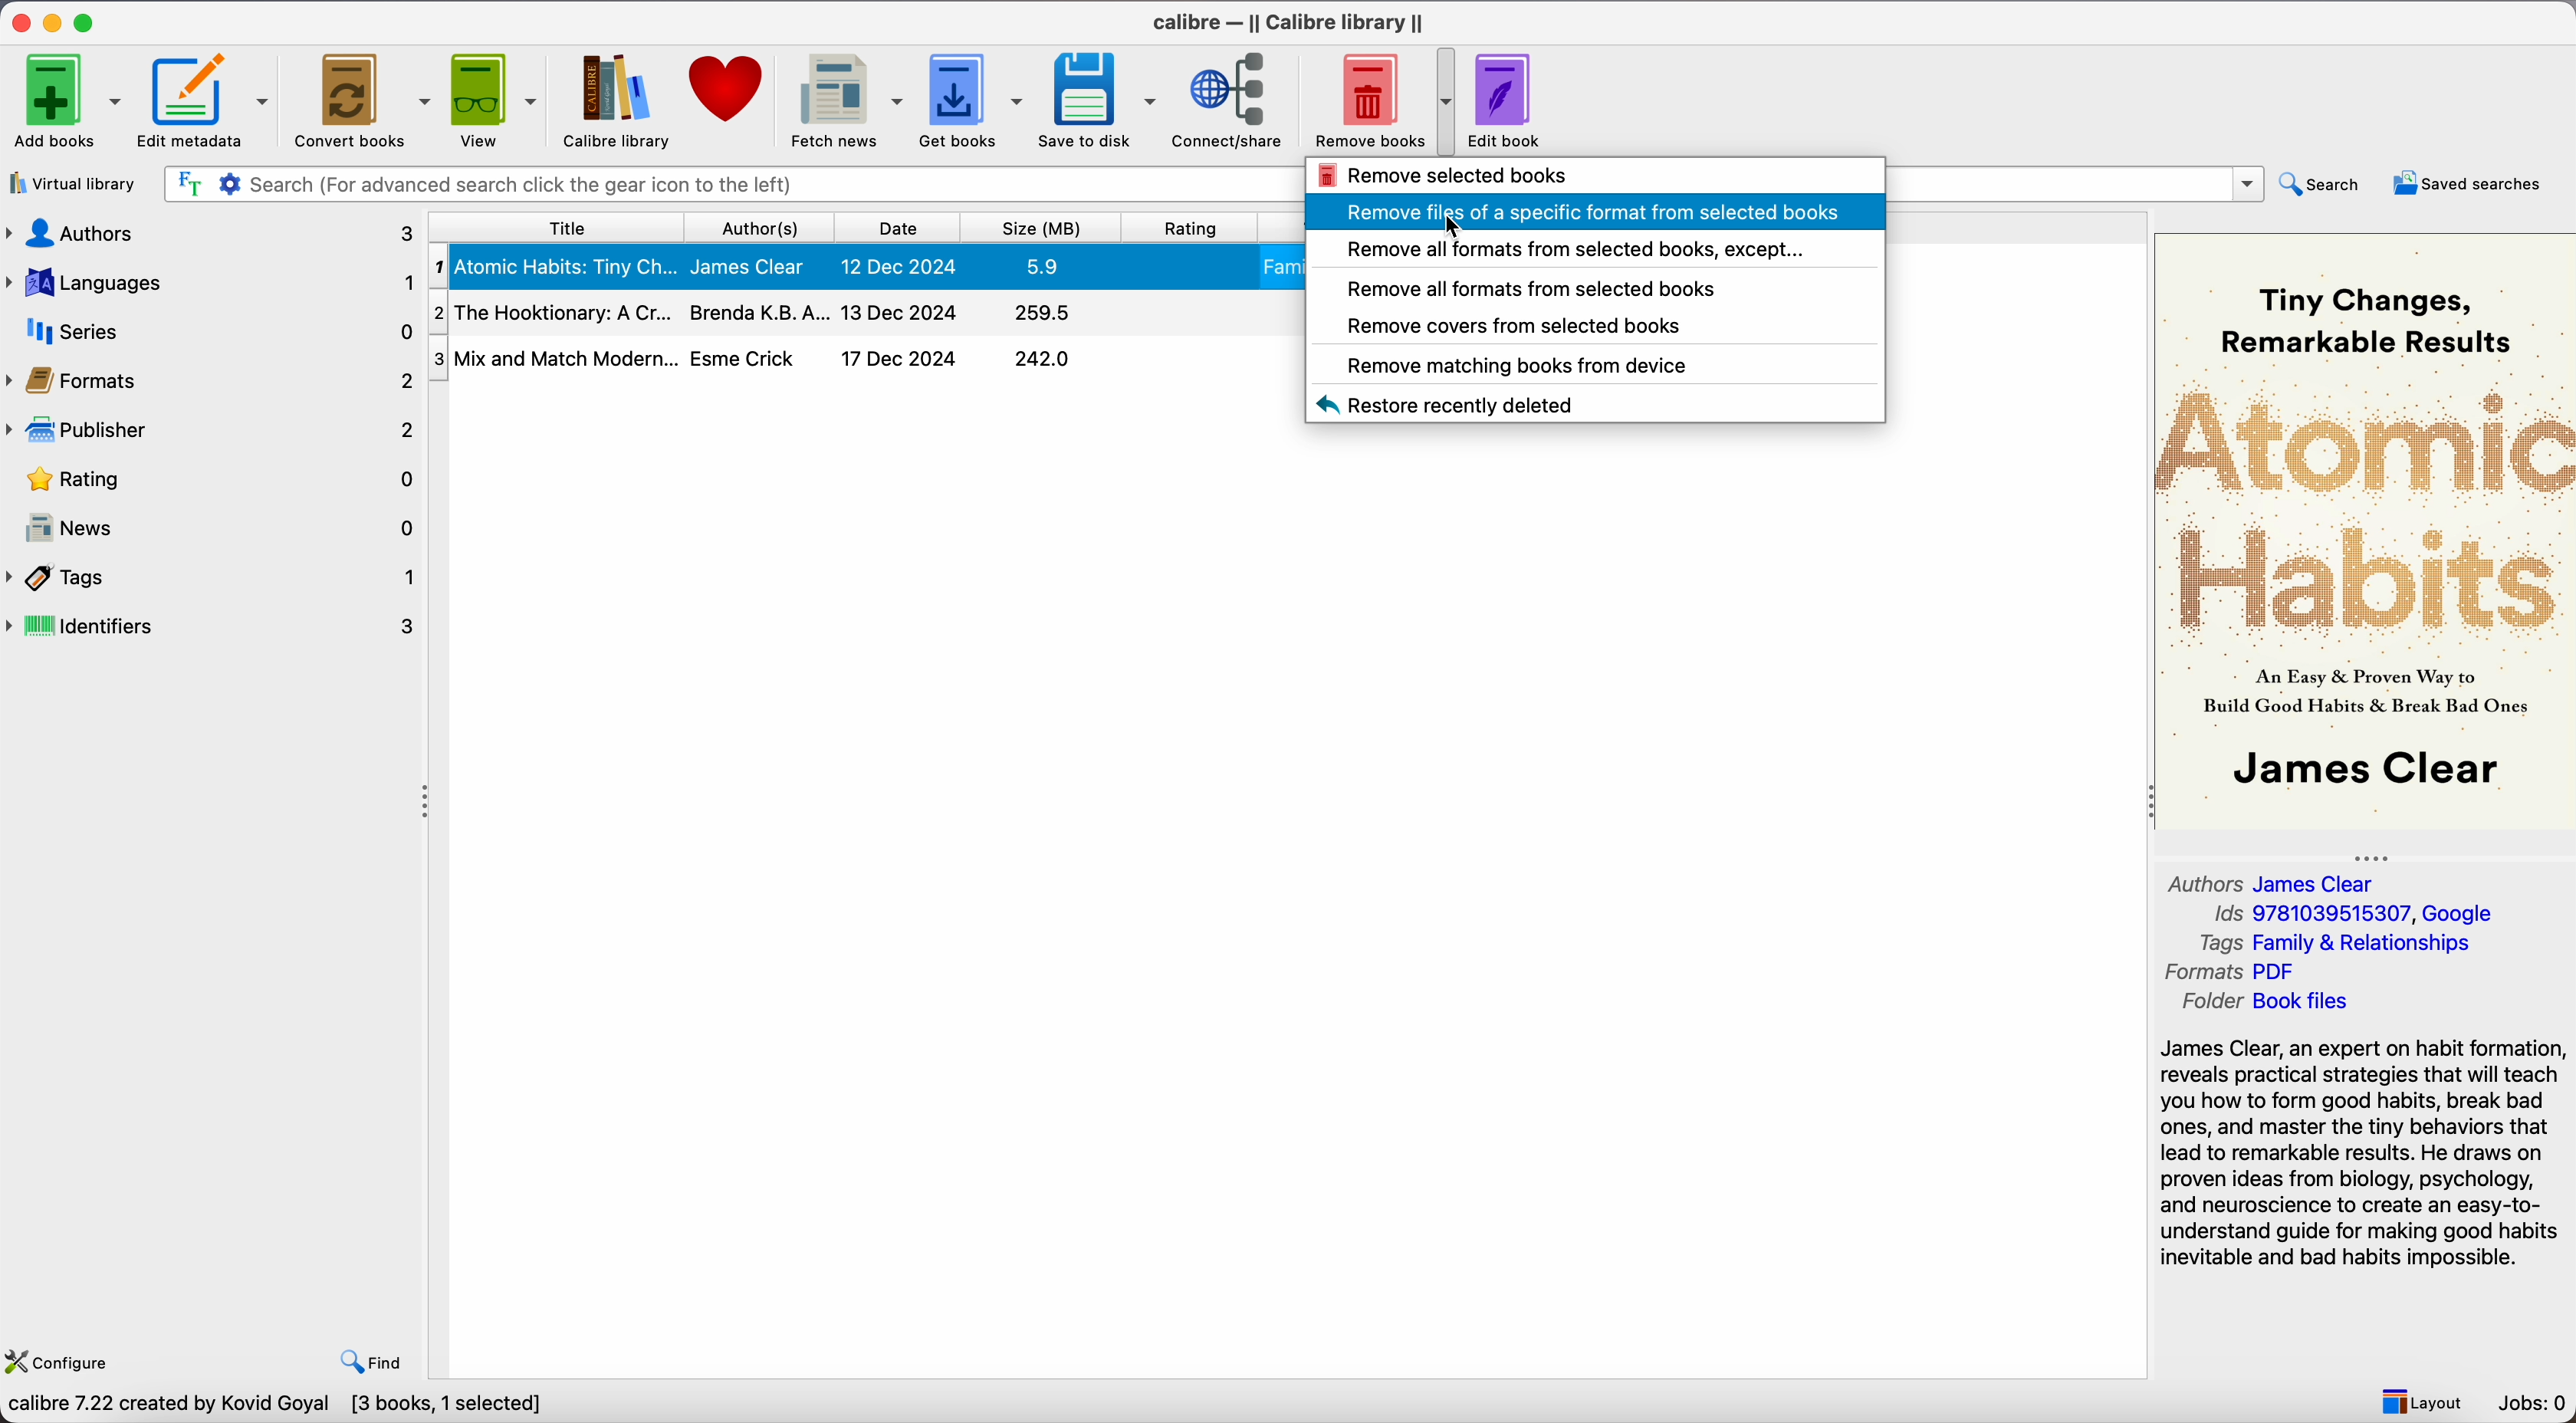  Describe the element at coordinates (206, 101) in the screenshot. I see `edit metadata` at that location.